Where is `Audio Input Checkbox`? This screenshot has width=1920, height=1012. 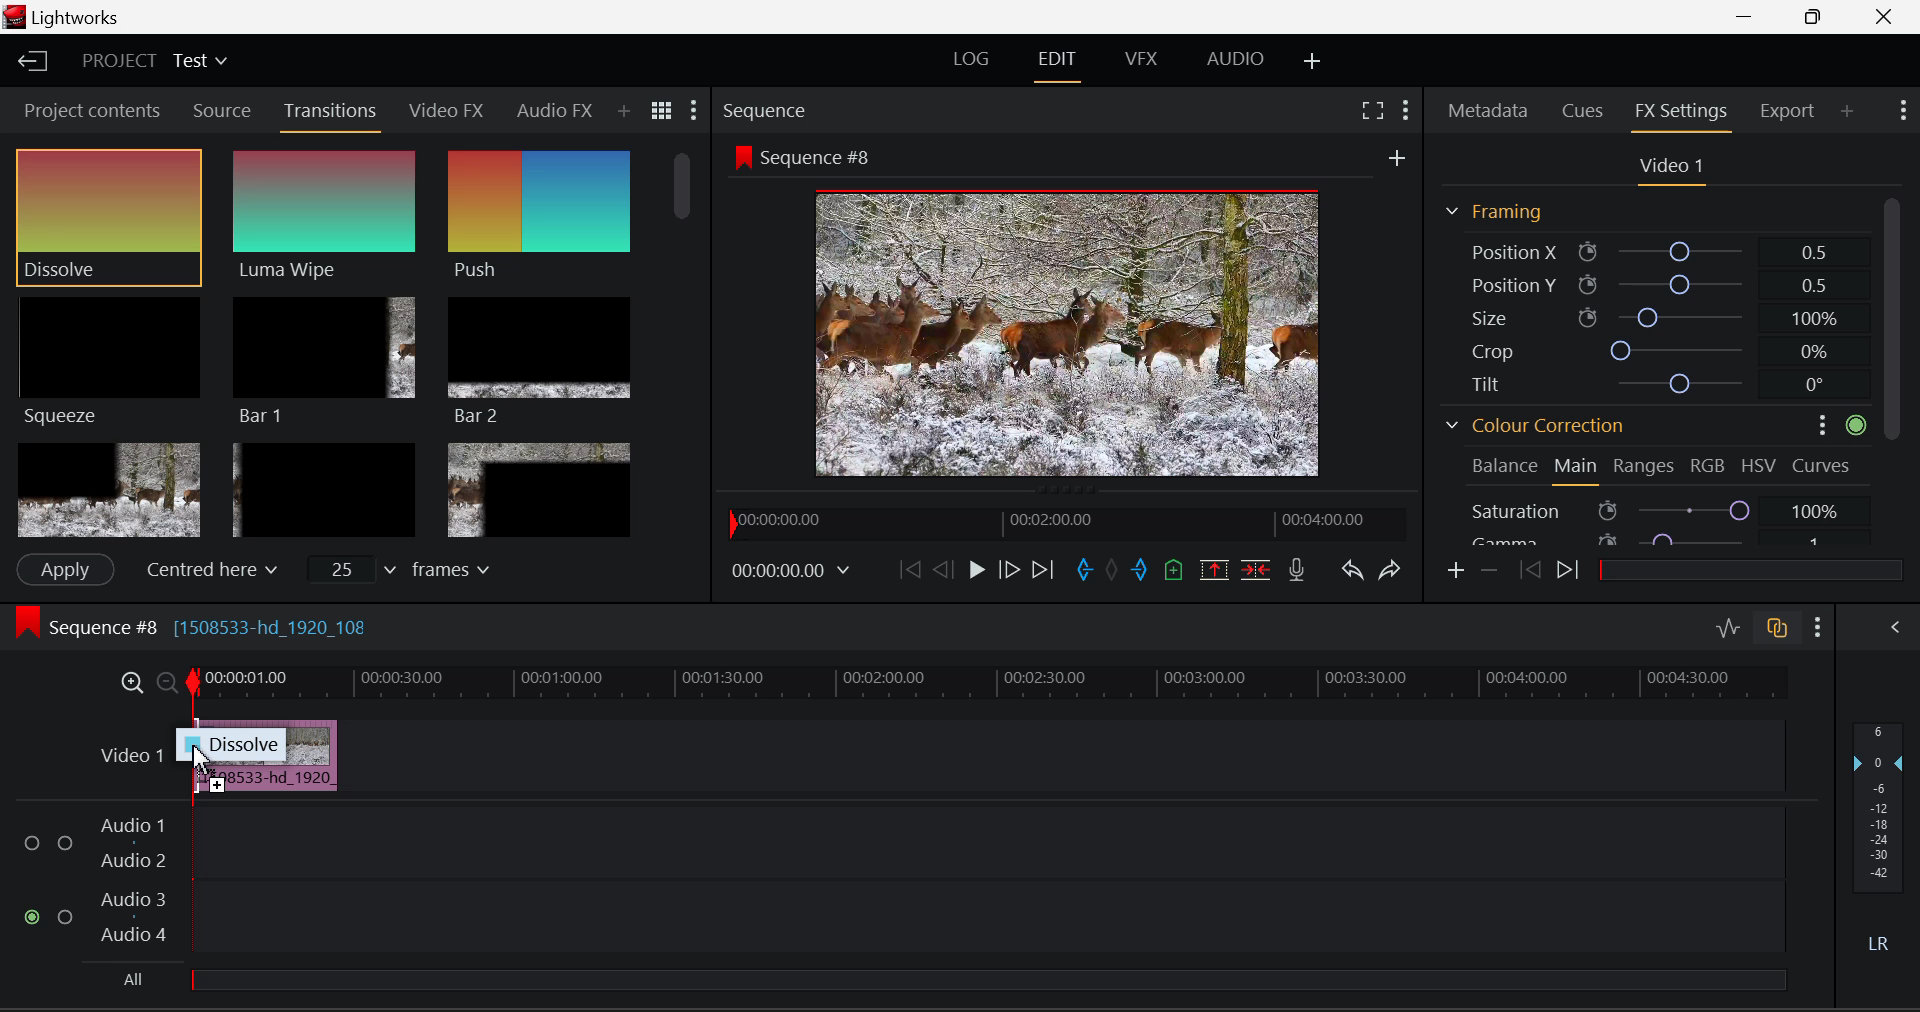
Audio Input Checkbox is located at coordinates (65, 841).